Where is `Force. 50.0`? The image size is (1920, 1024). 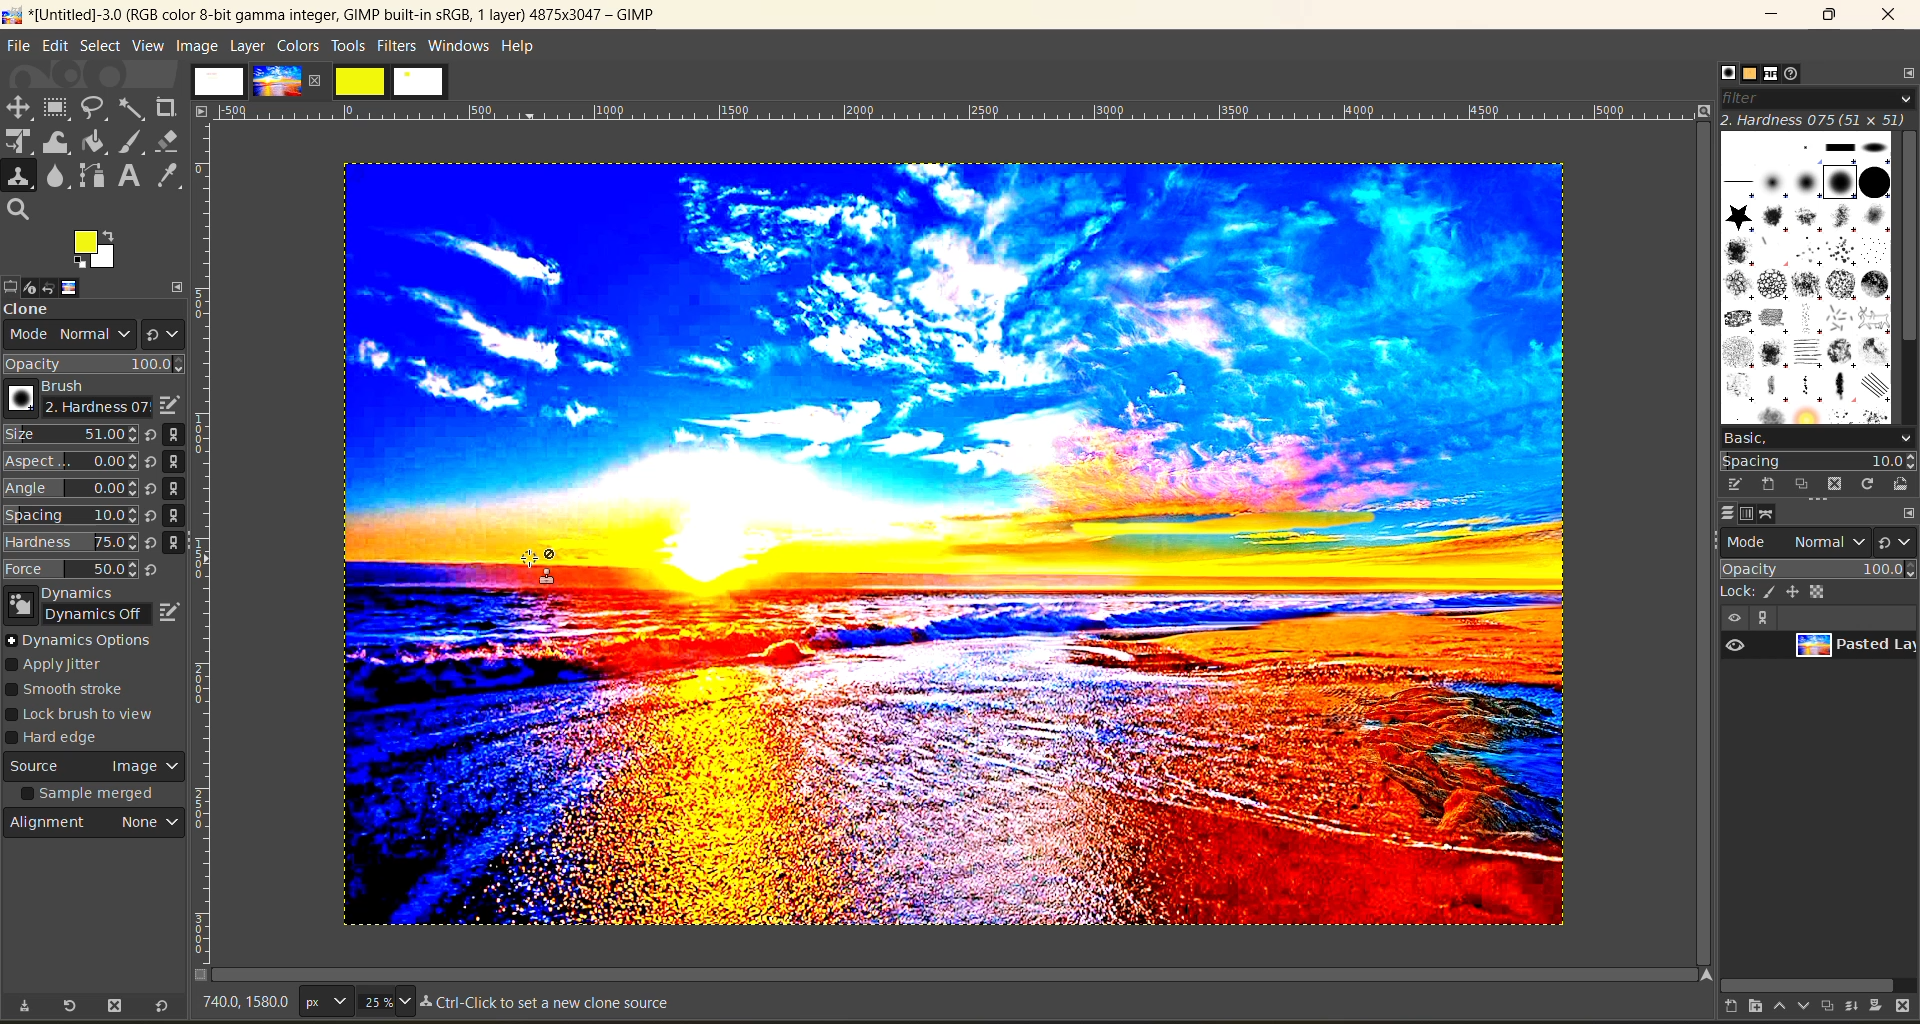
Force. 50.0 is located at coordinates (71, 569).